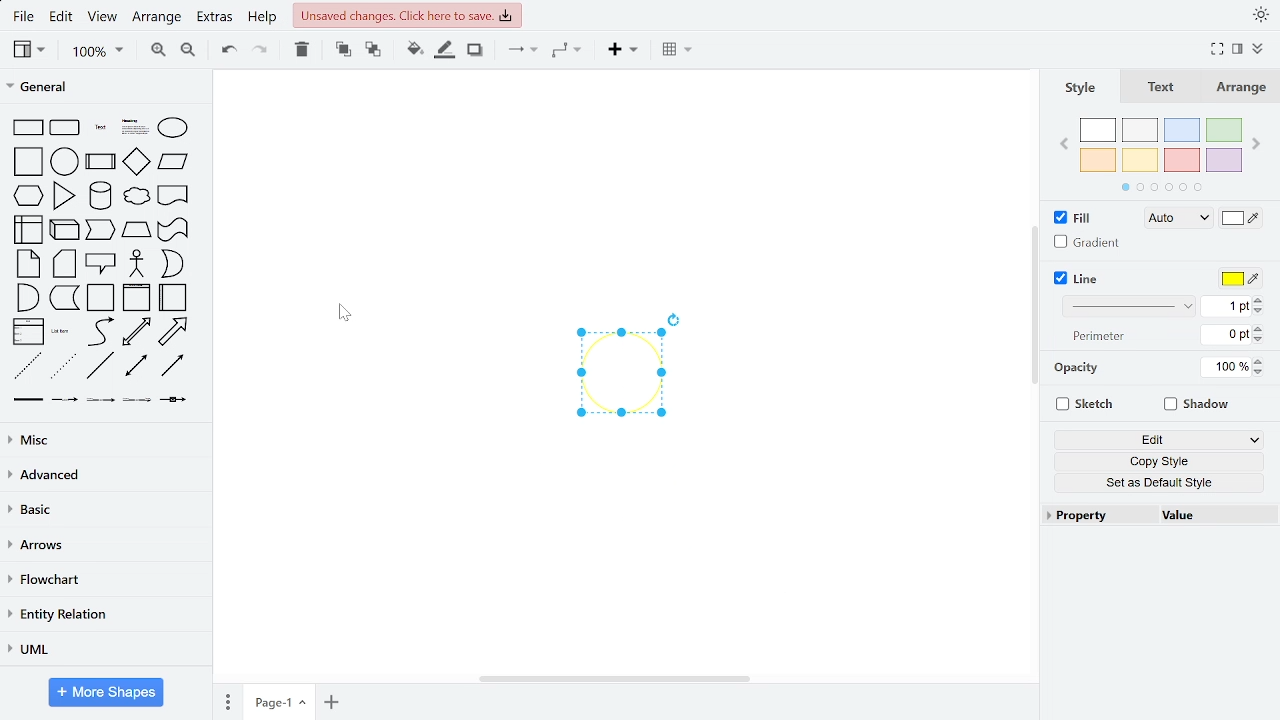 This screenshot has width=1280, height=720. Describe the element at coordinates (106, 651) in the screenshot. I see `UML` at that location.